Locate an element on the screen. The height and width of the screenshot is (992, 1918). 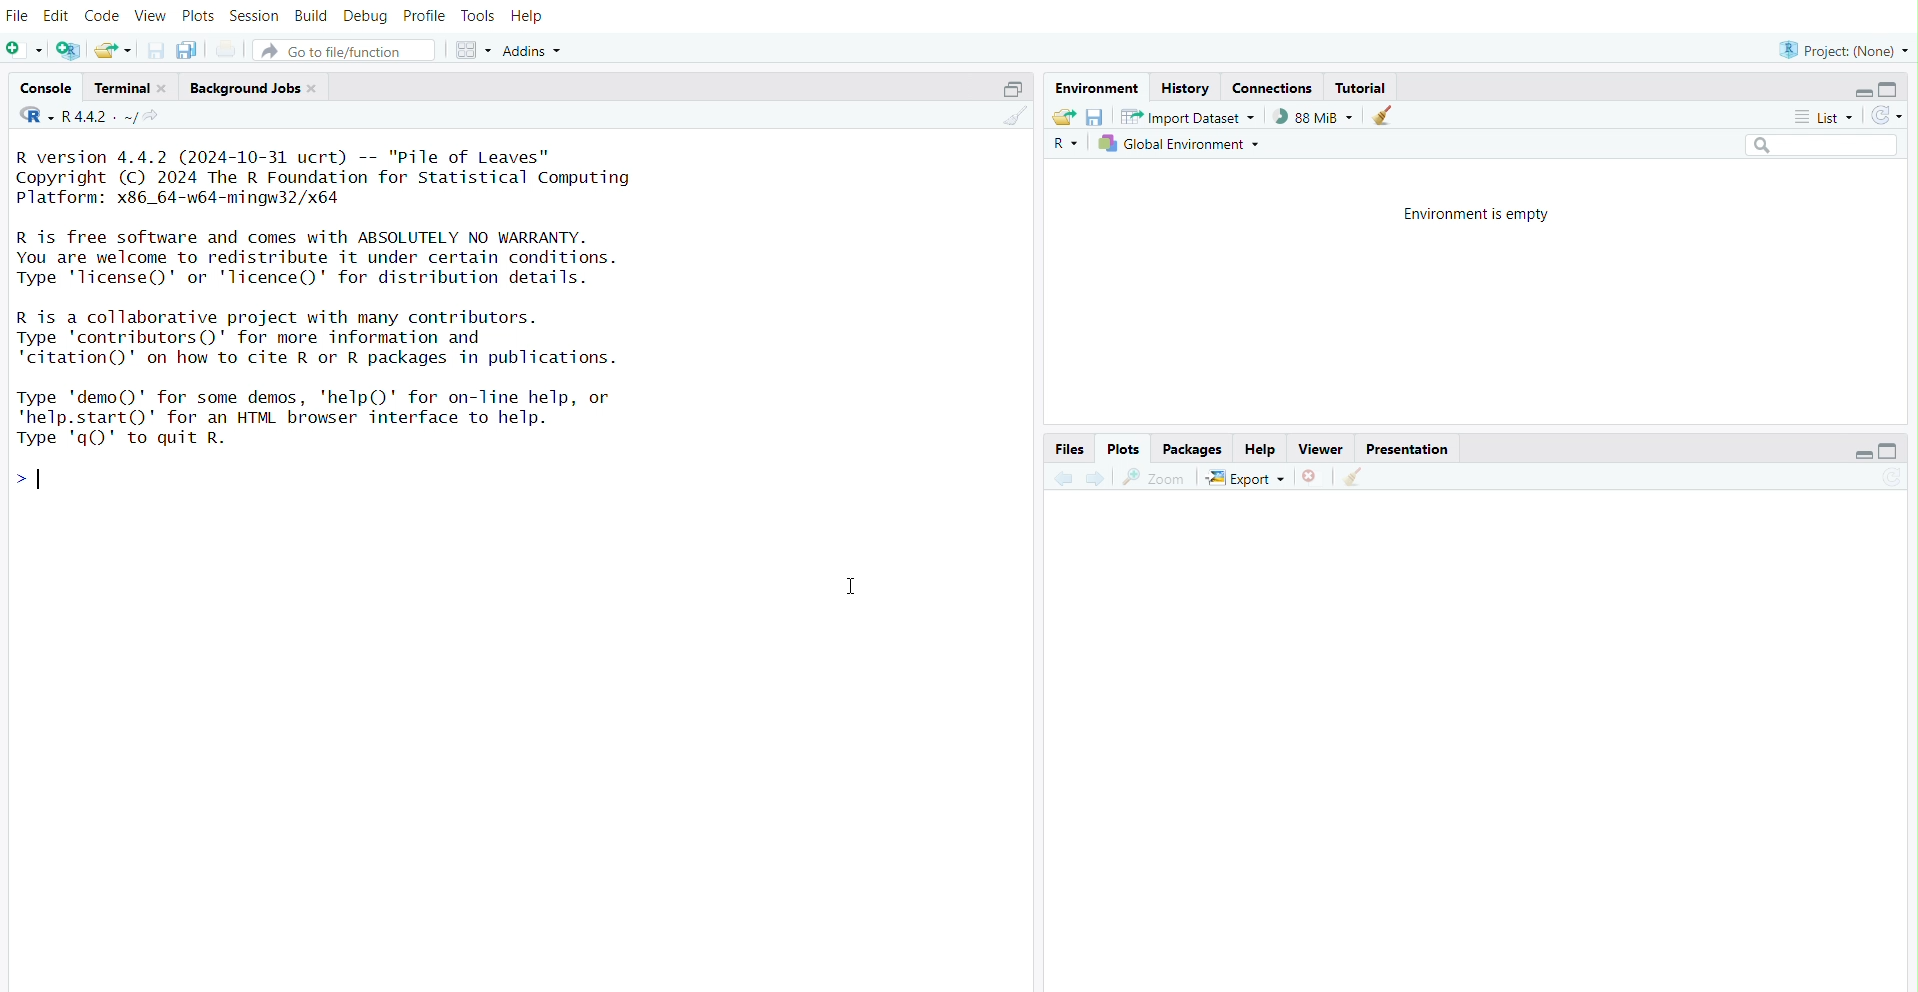
R 4.4.2 . ~/ is located at coordinates (102, 116).